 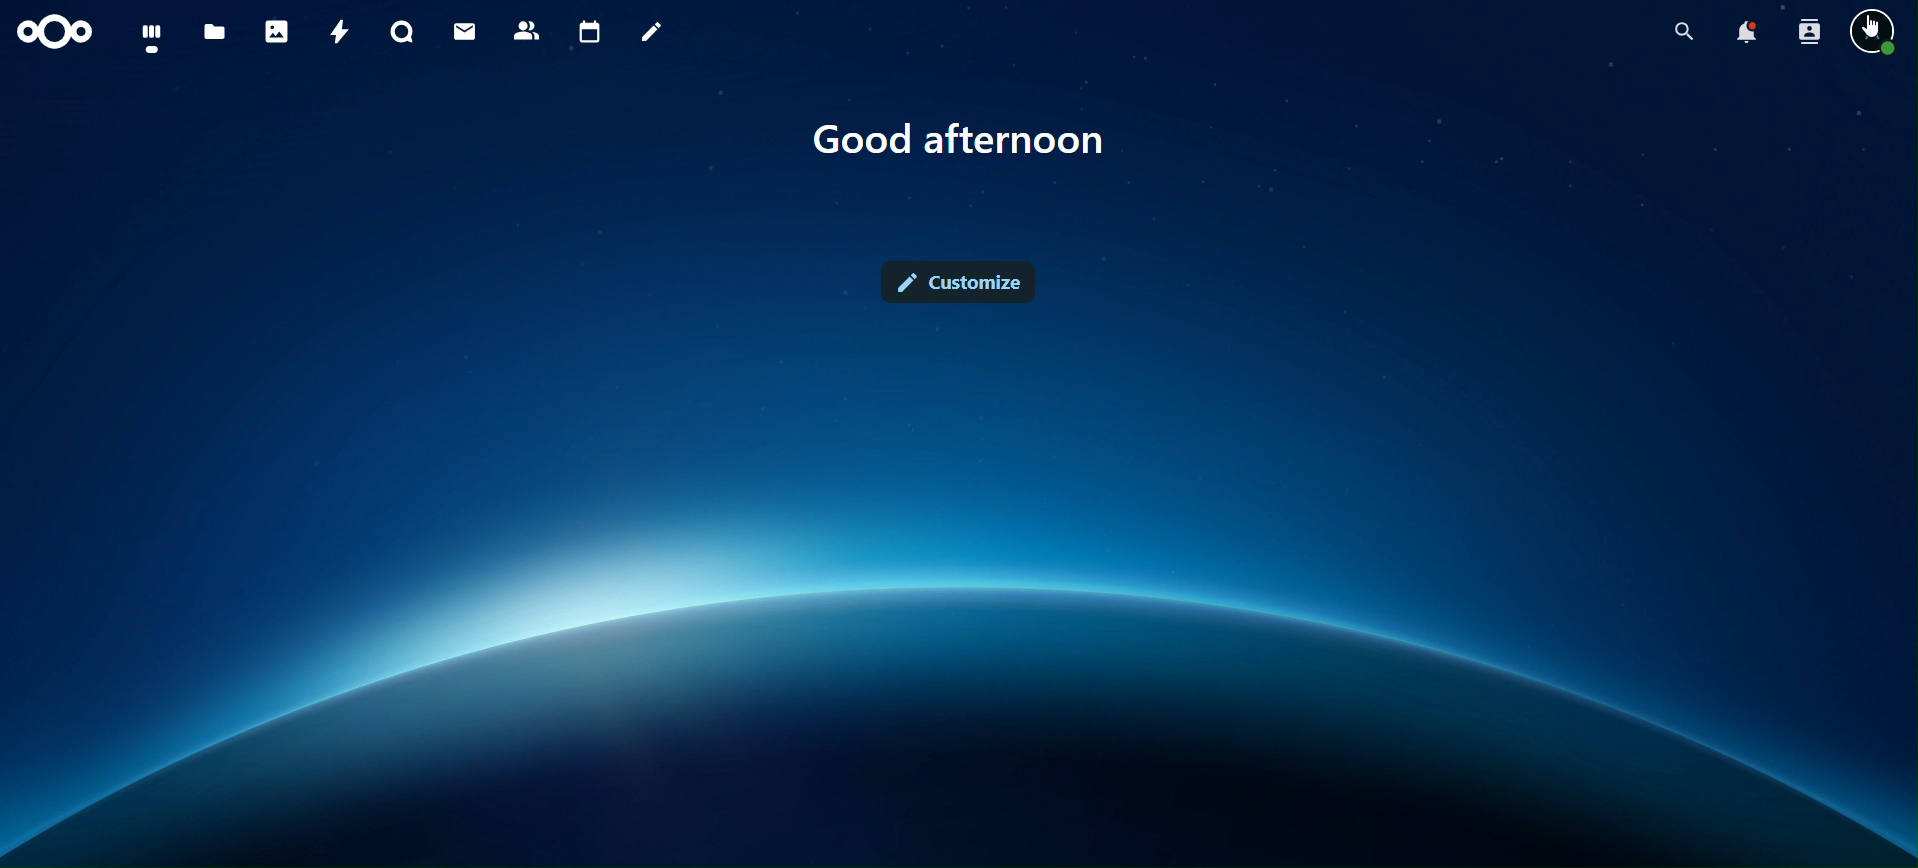 What do you see at coordinates (1681, 32) in the screenshot?
I see `search` at bounding box center [1681, 32].